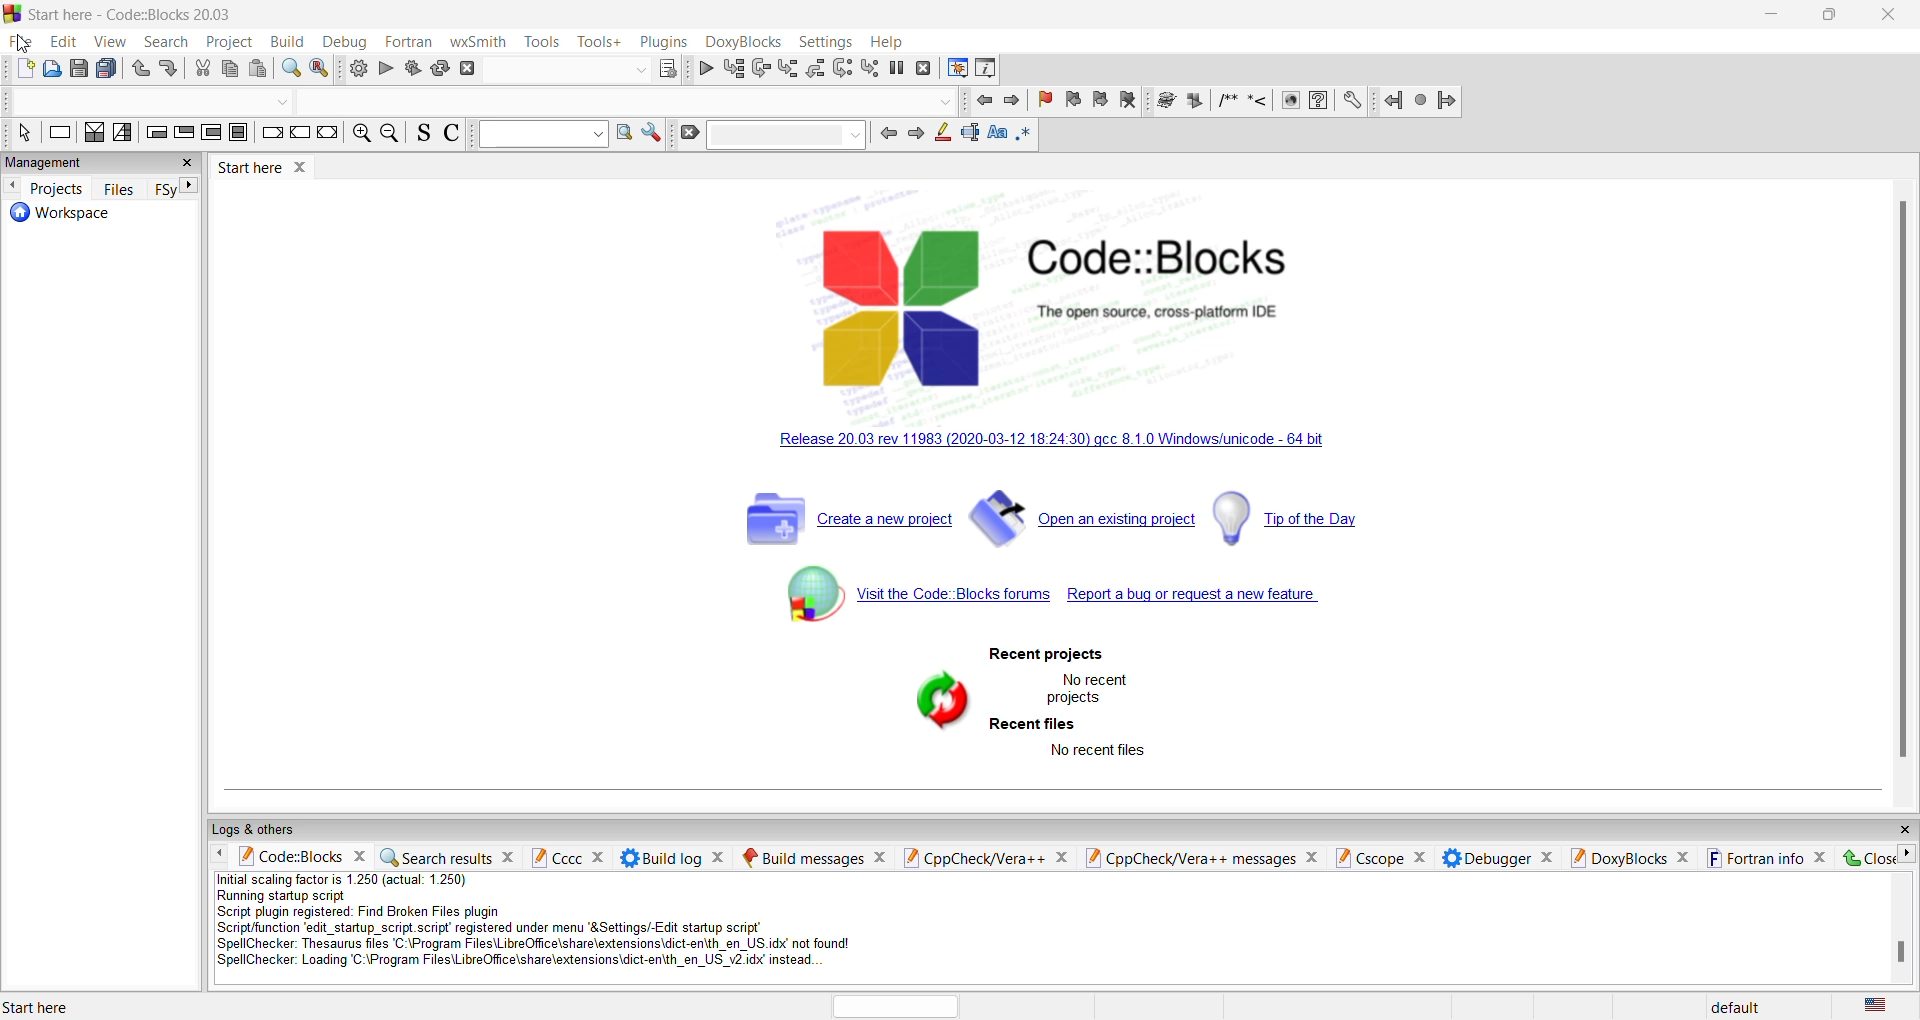  I want to click on edit, so click(63, 42).